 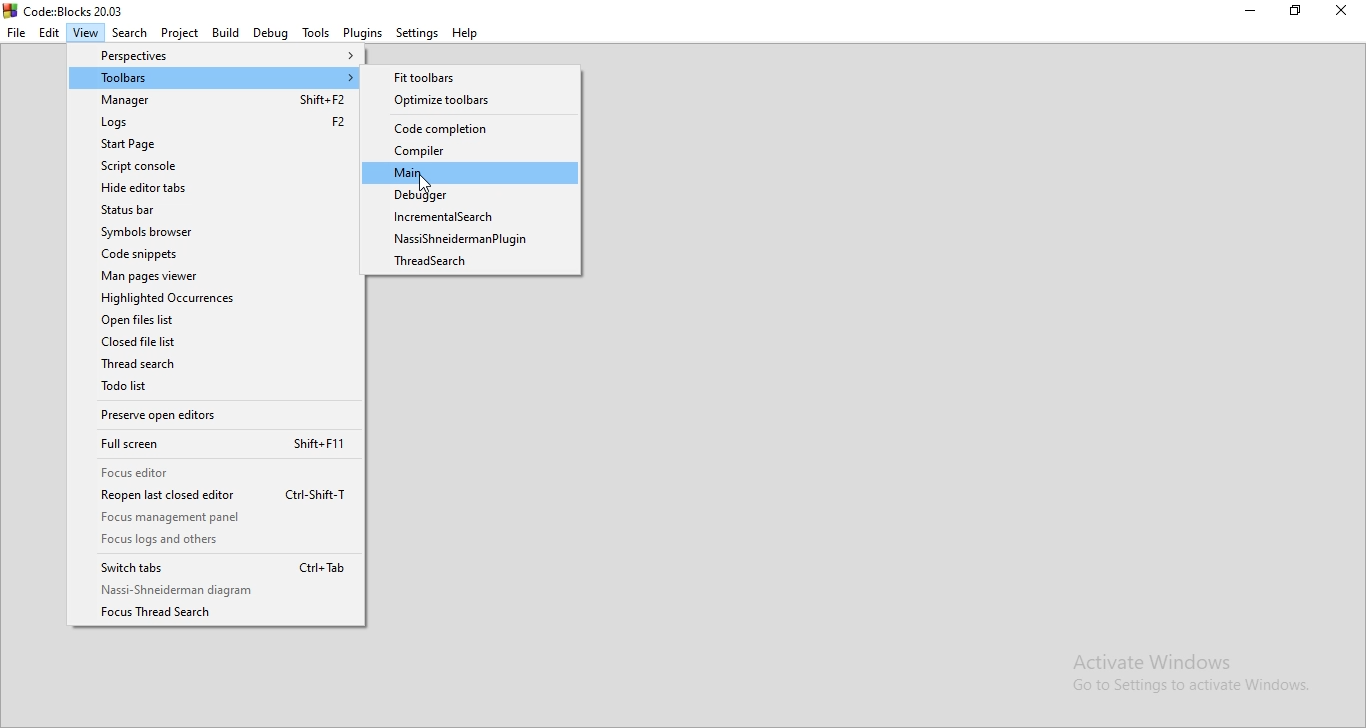 What do you see at coordinates (217, 413) in the screenshot?
I see `Preserve open editors` at bounding box center [217, 413].